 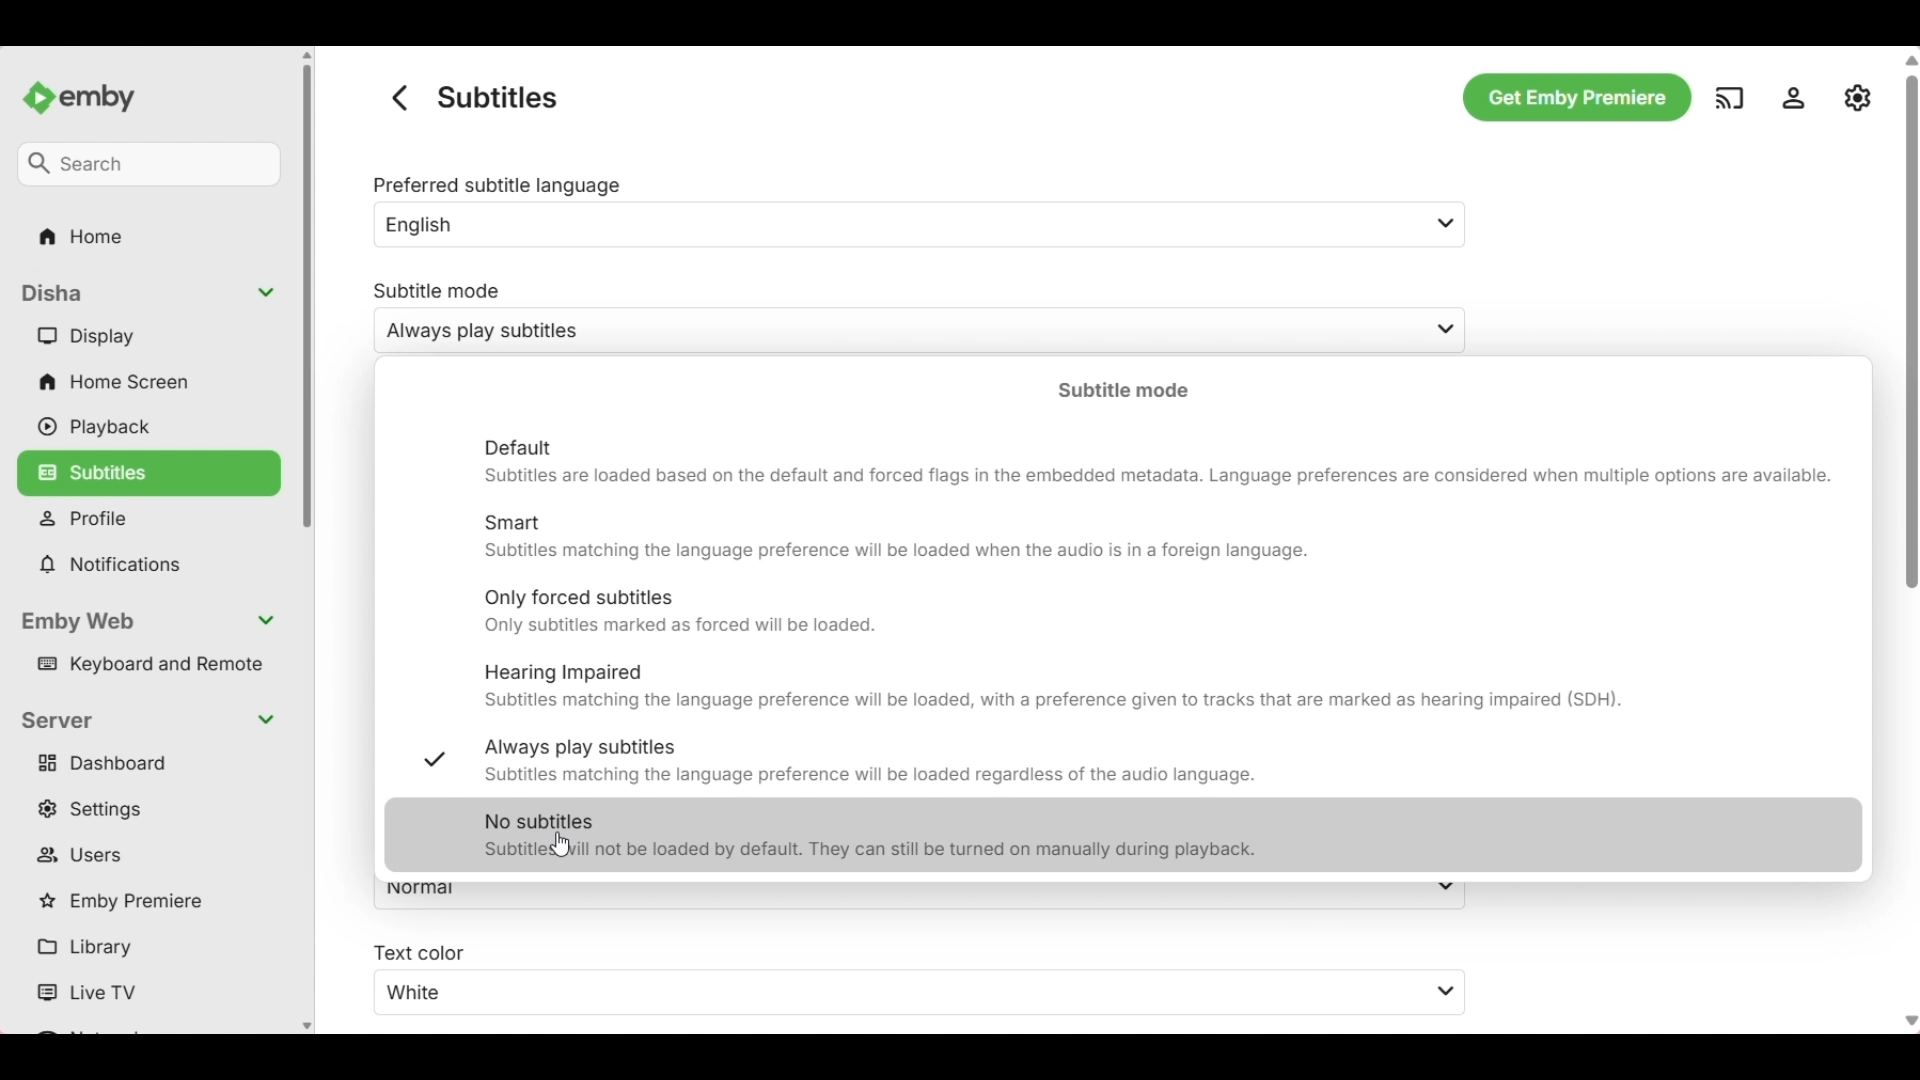 I want to click on Collapse Disha folder, so click(x=152, y=293).